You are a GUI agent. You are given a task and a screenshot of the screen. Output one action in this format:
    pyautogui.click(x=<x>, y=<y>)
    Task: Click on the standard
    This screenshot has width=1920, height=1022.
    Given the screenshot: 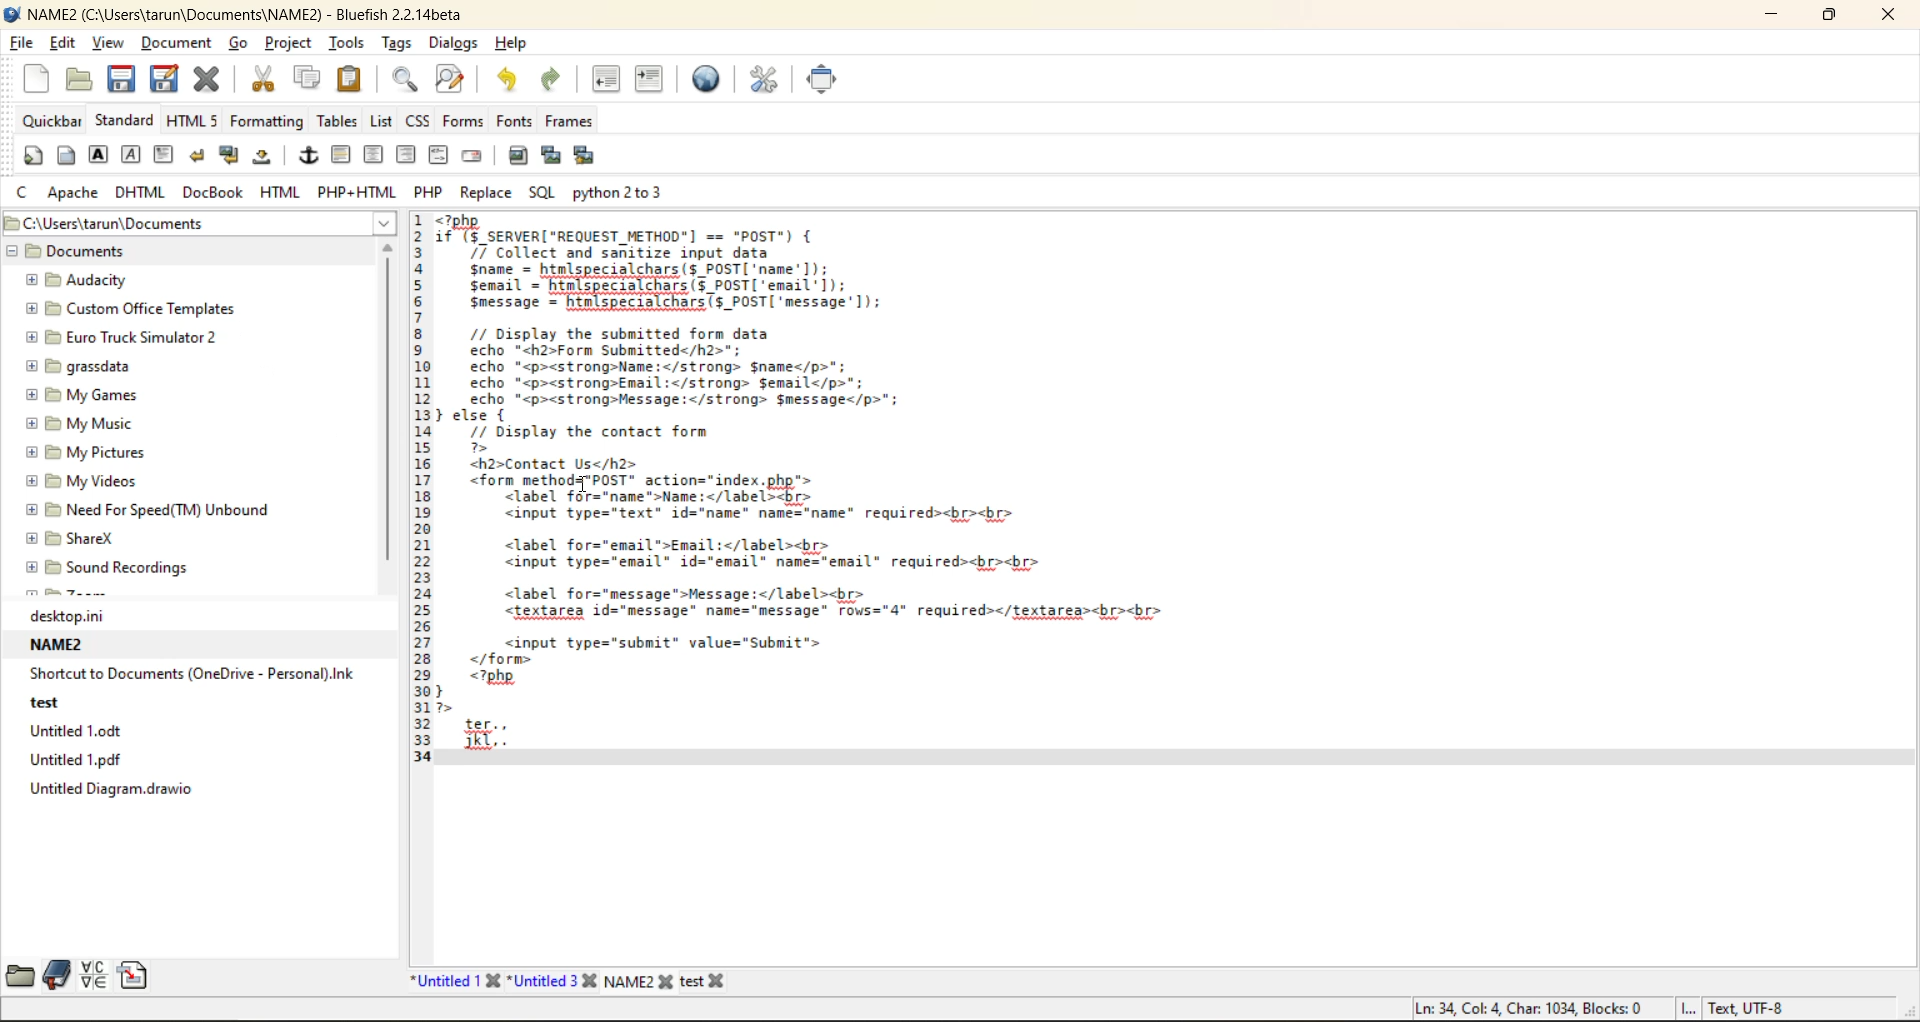 What is the action you would take?
    pyautogui.click(x=126, y=119)
    